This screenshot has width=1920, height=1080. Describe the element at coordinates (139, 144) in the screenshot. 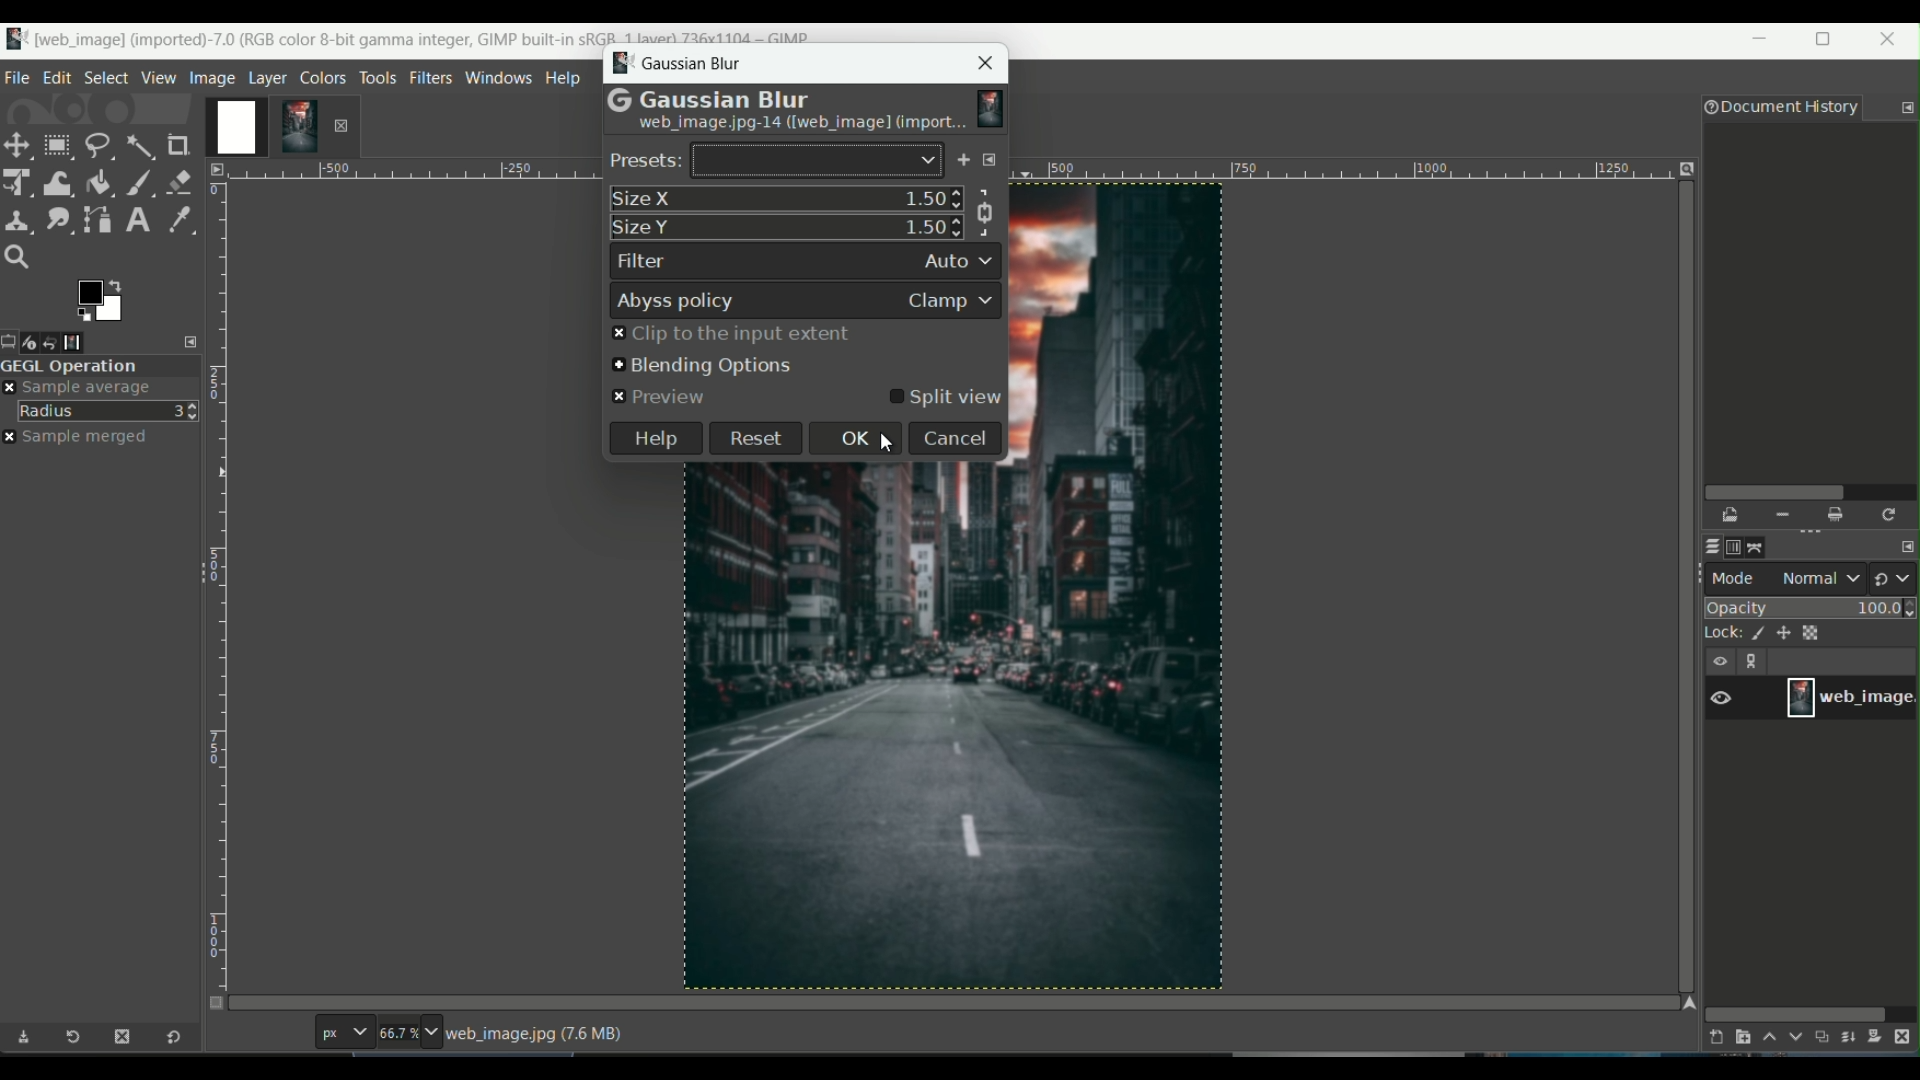

I see `fuzzy select tool` at that location.